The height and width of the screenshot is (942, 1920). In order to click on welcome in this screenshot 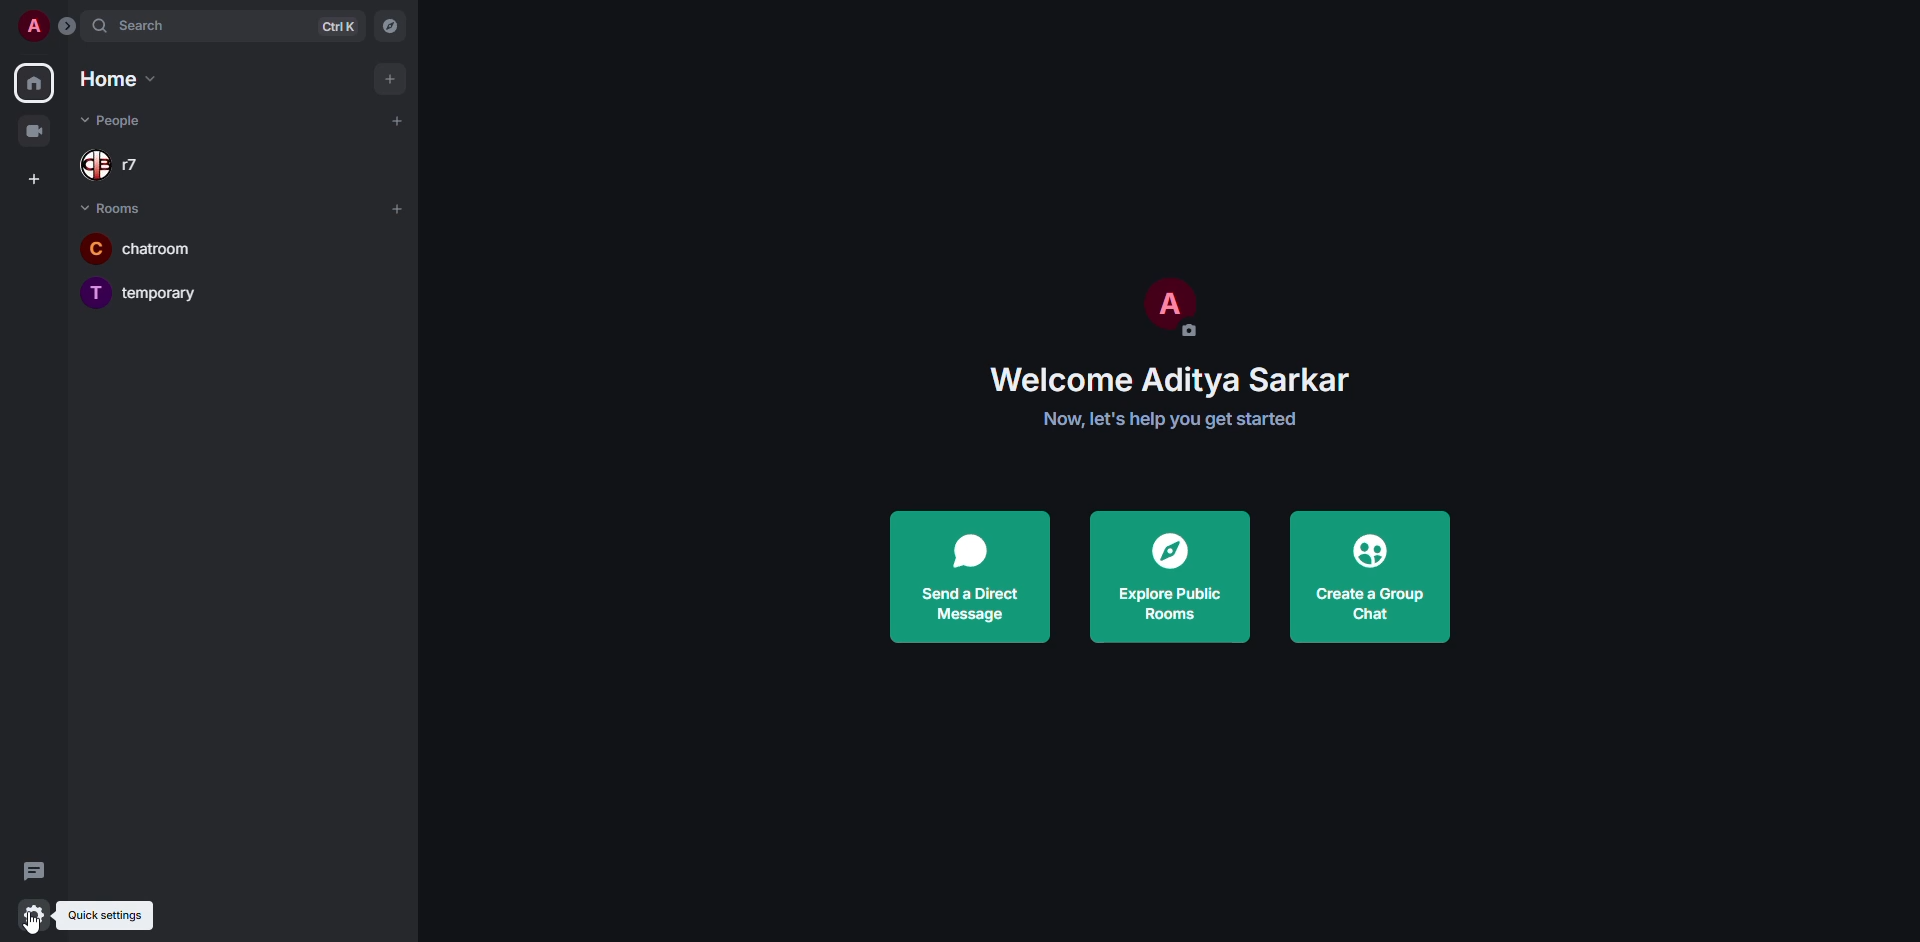, I will do `click(1179, 379)`.